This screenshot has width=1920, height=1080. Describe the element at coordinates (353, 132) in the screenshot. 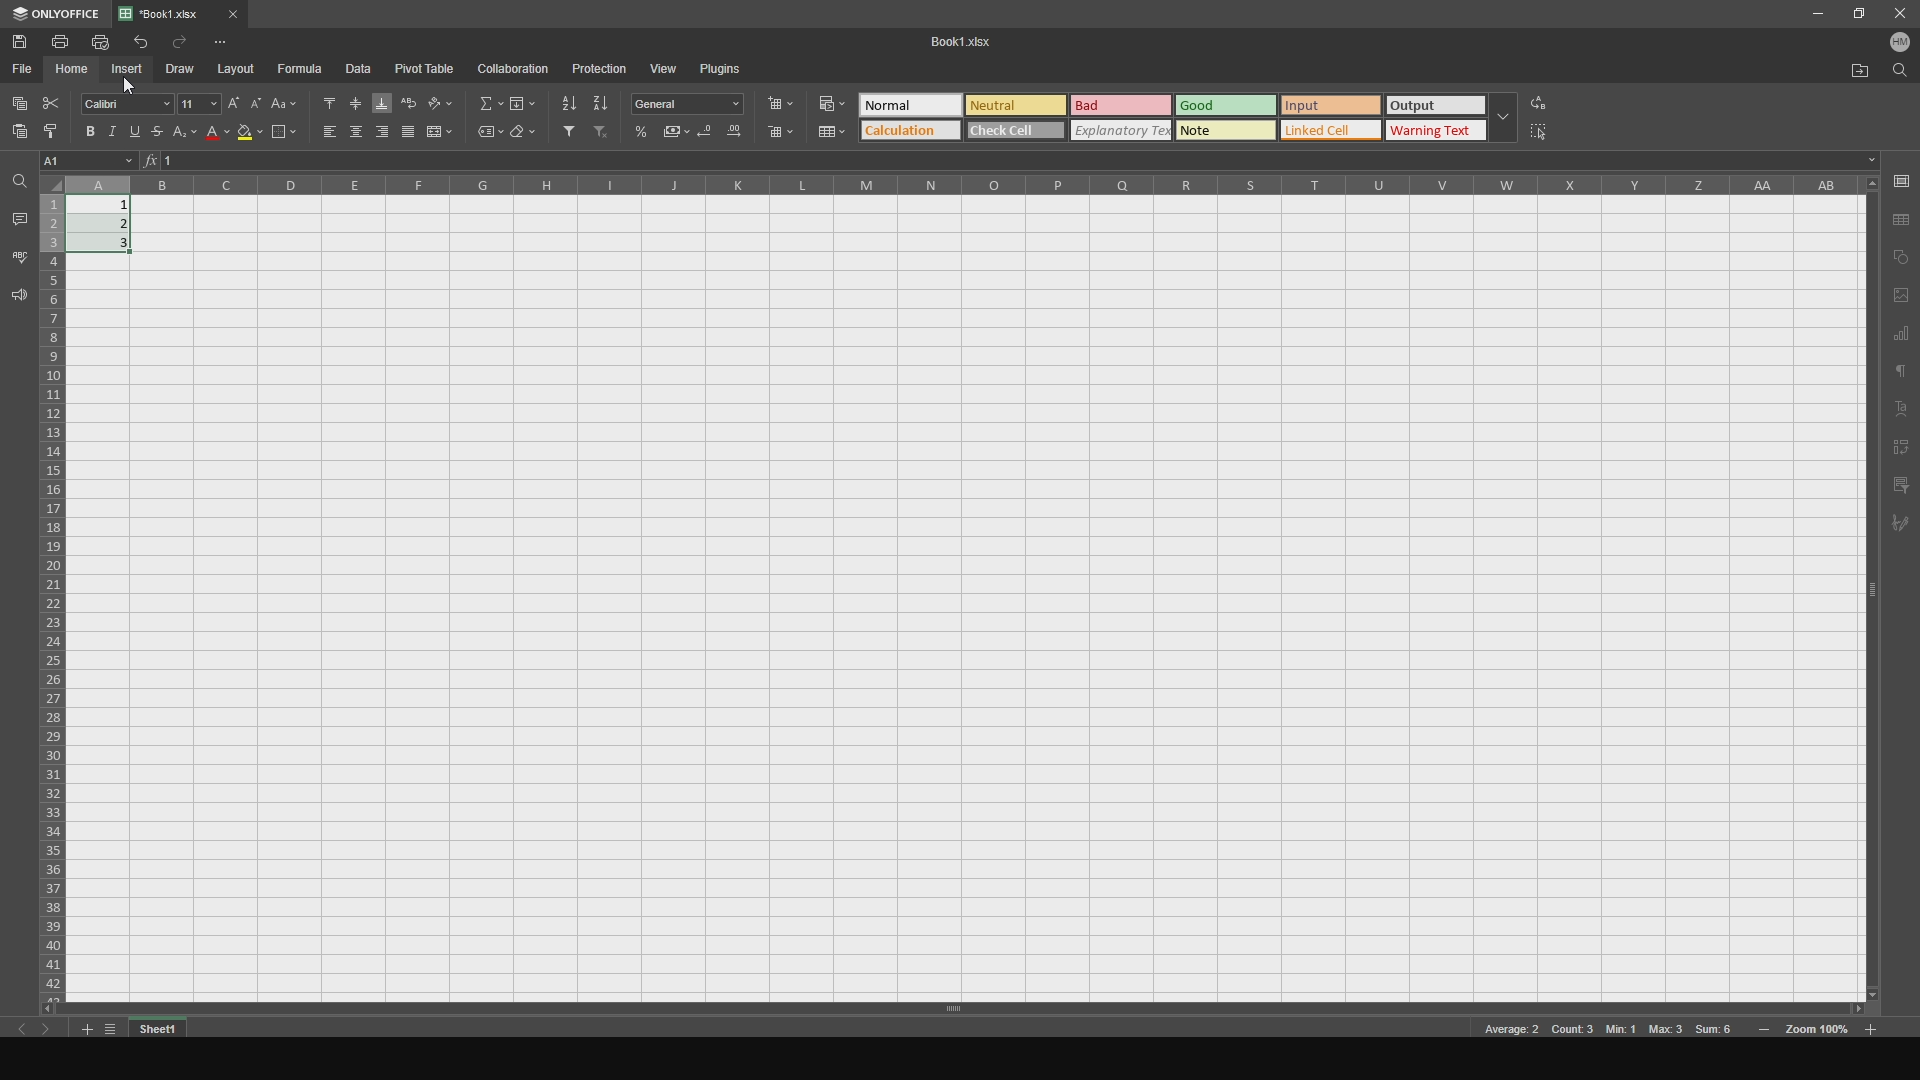

I see `align center` at that location.